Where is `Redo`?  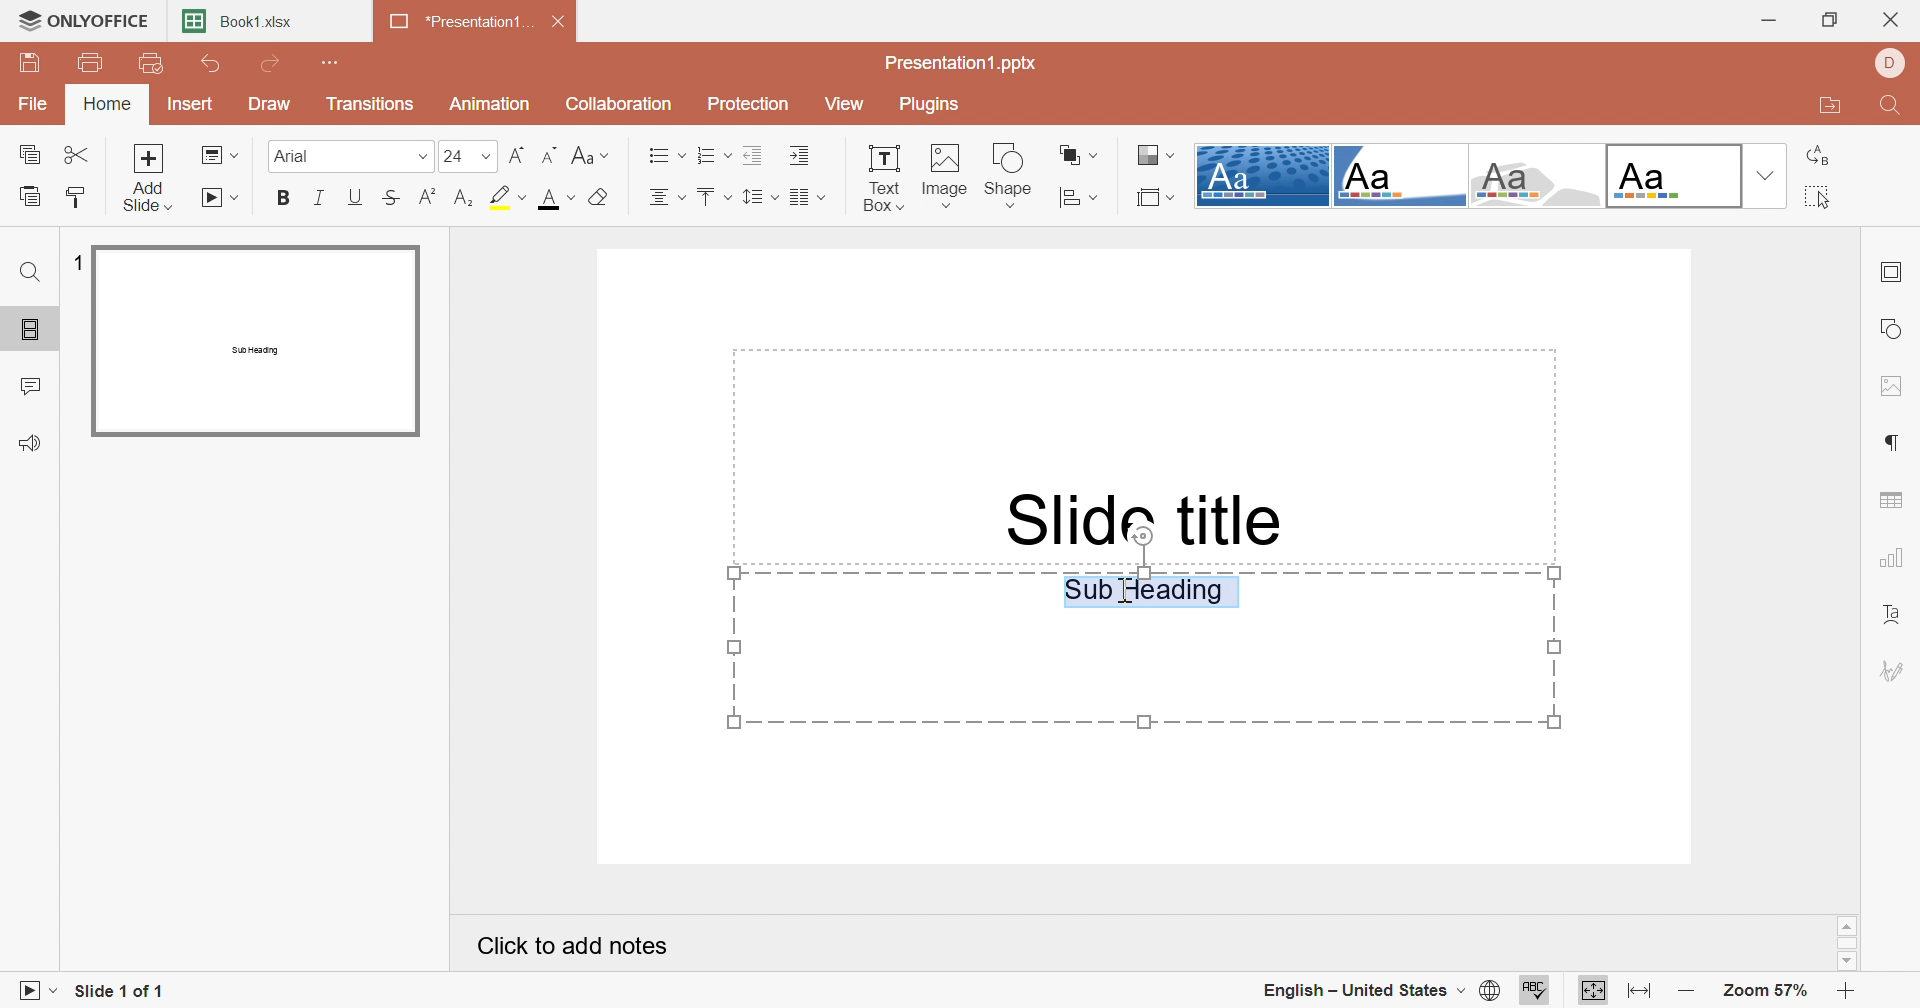
Redo is located at coordinates (274, 64).